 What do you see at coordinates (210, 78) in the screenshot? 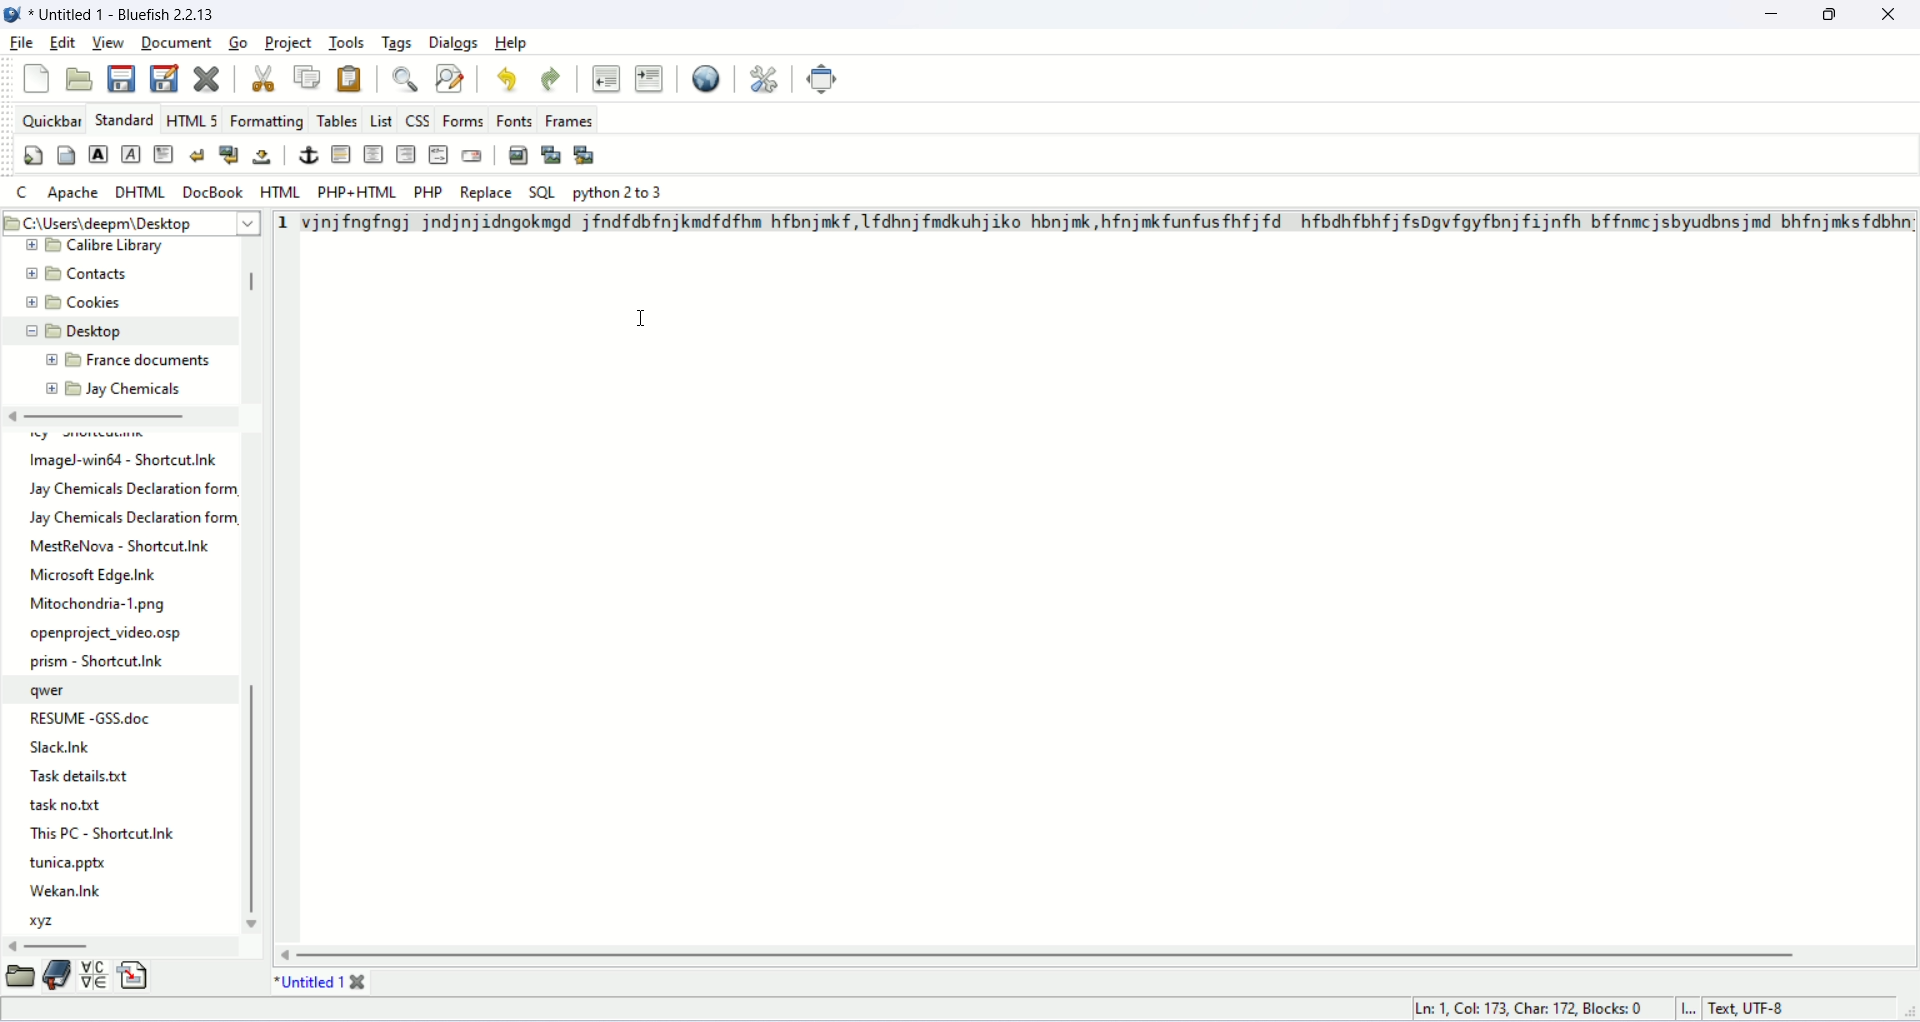
I see `close` at bounding box center [210, 78].